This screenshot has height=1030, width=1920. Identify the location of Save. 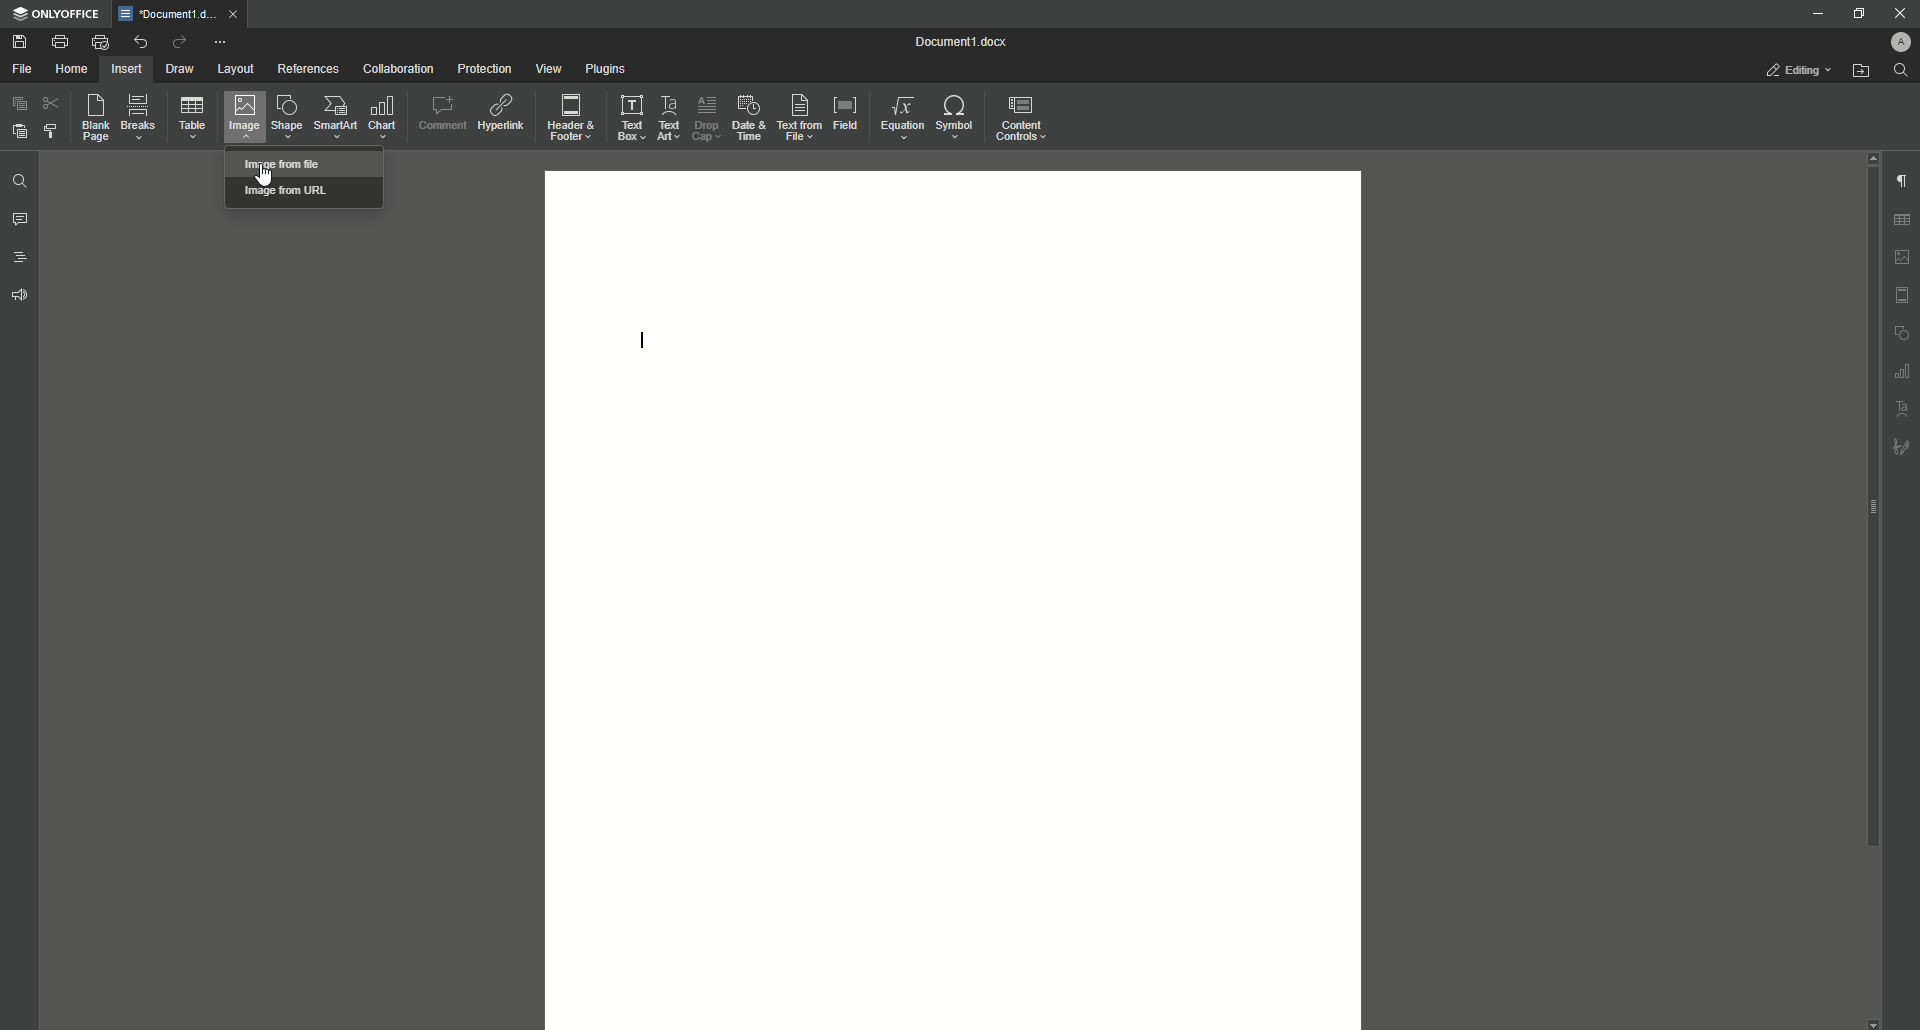
(20, 42).